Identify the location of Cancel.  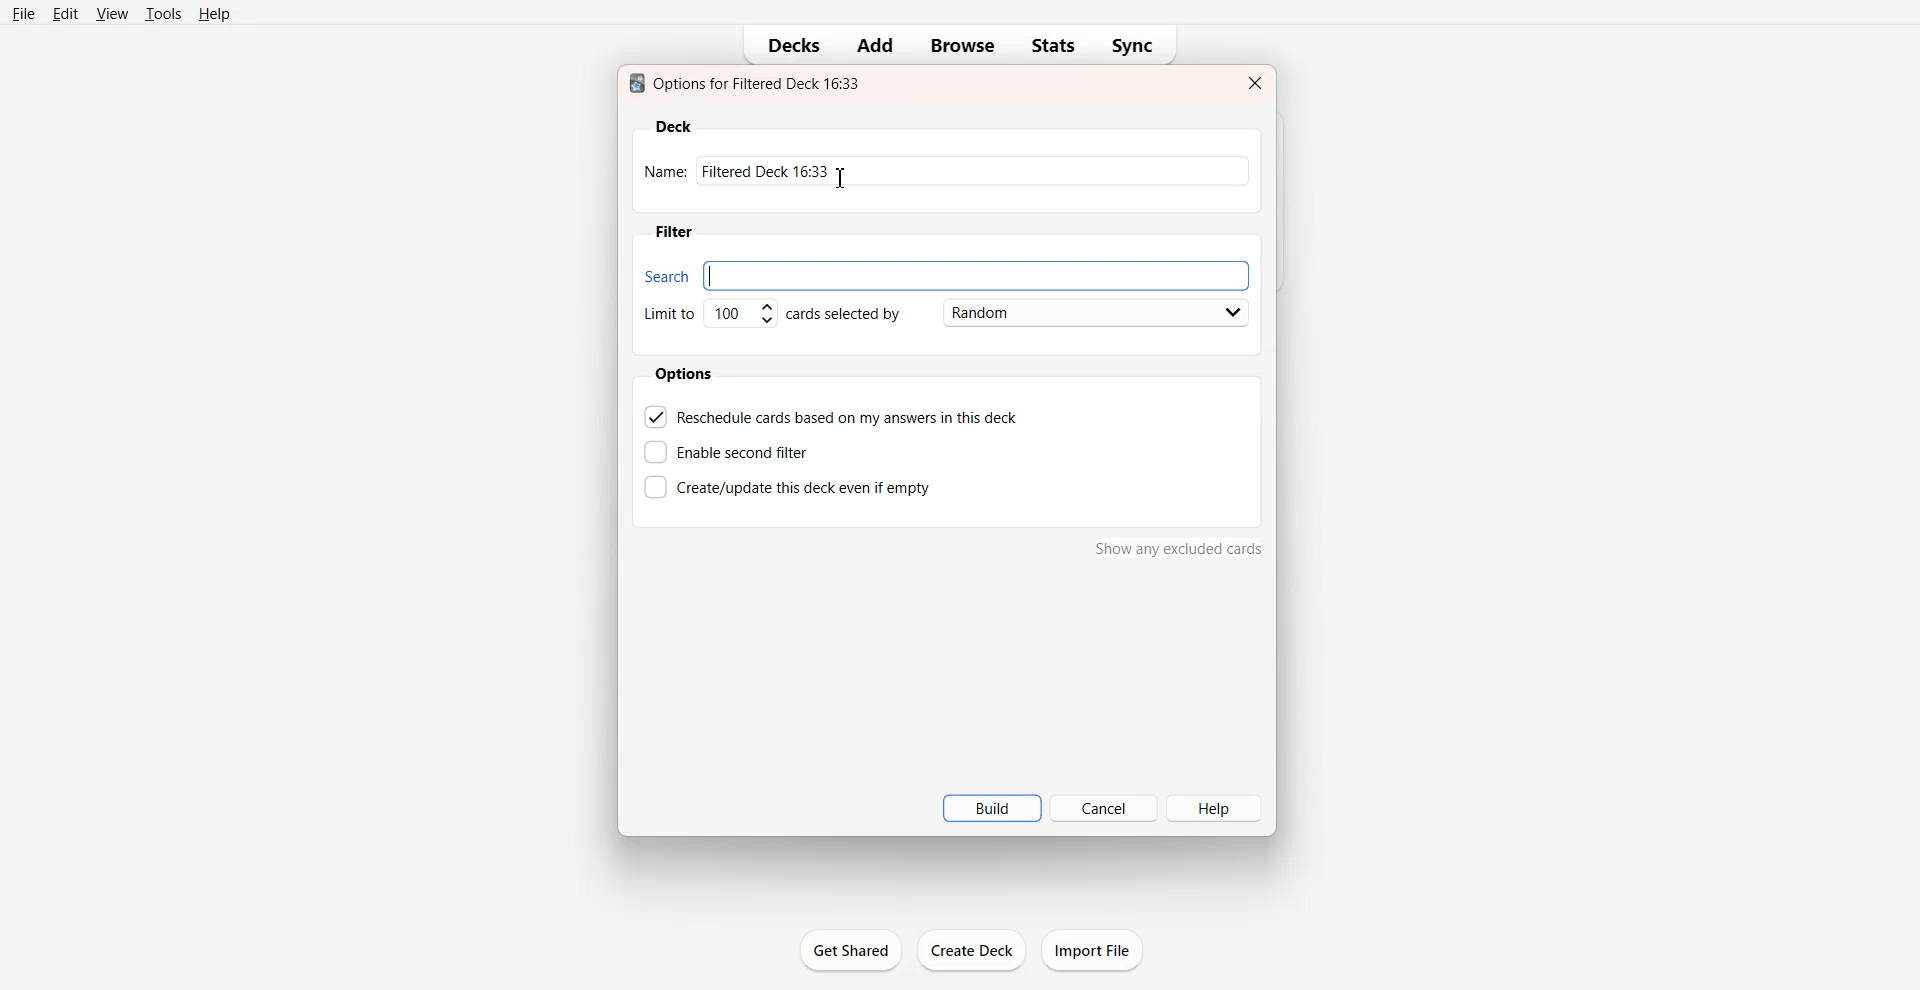
(1103, 808).